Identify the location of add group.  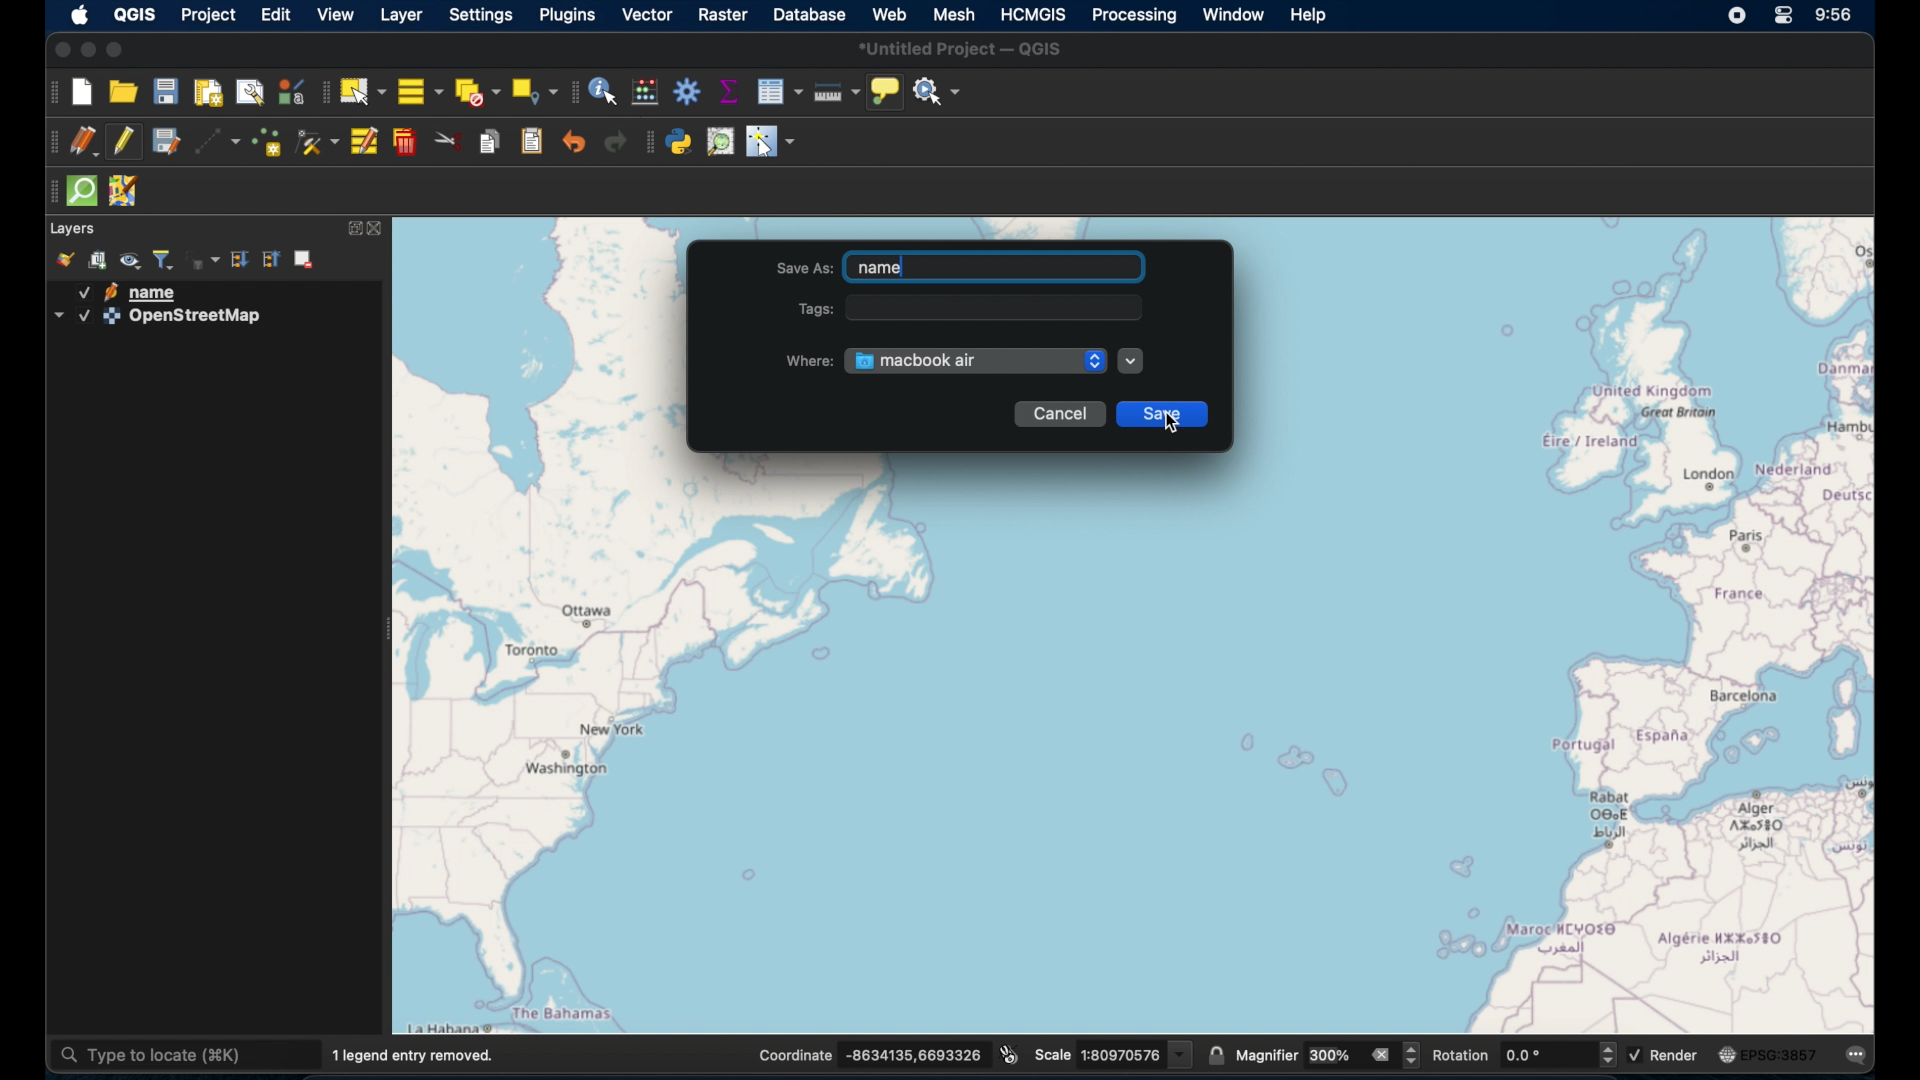
(101, 260).